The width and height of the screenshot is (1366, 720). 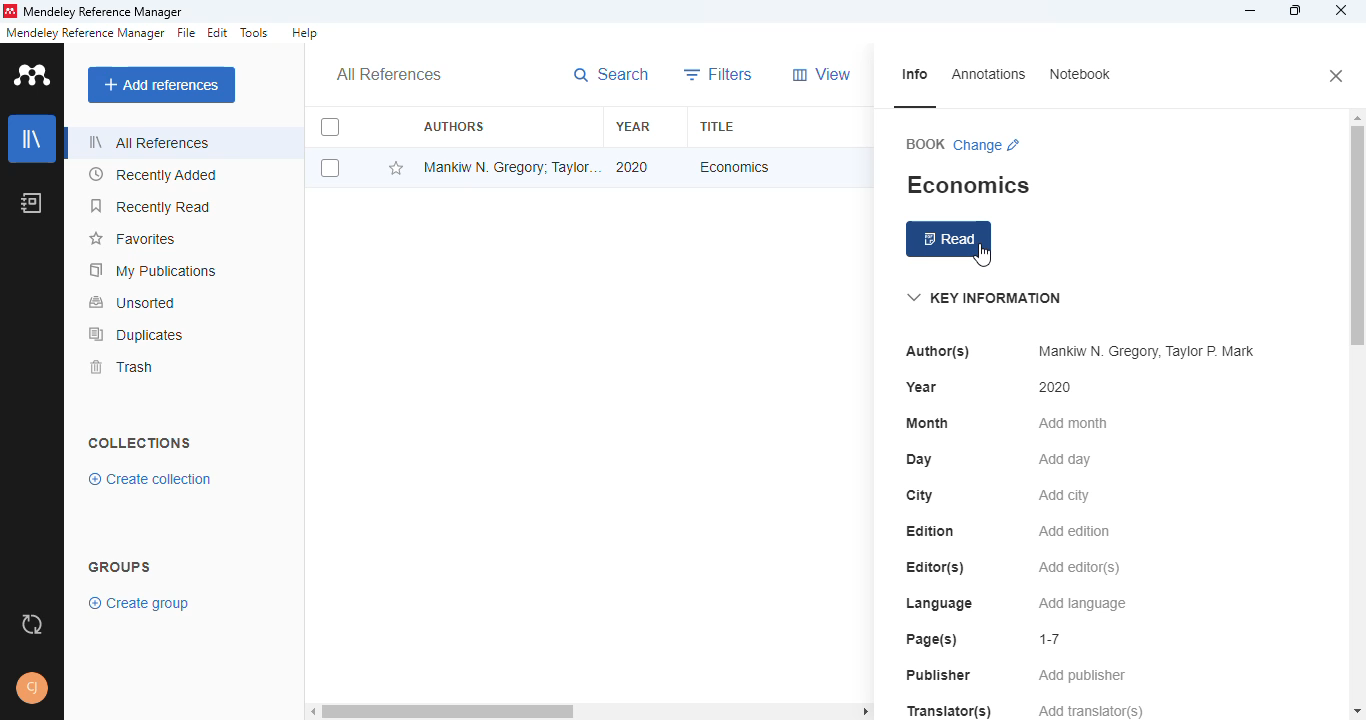 I want to click on year, so click(x=633, y=125).